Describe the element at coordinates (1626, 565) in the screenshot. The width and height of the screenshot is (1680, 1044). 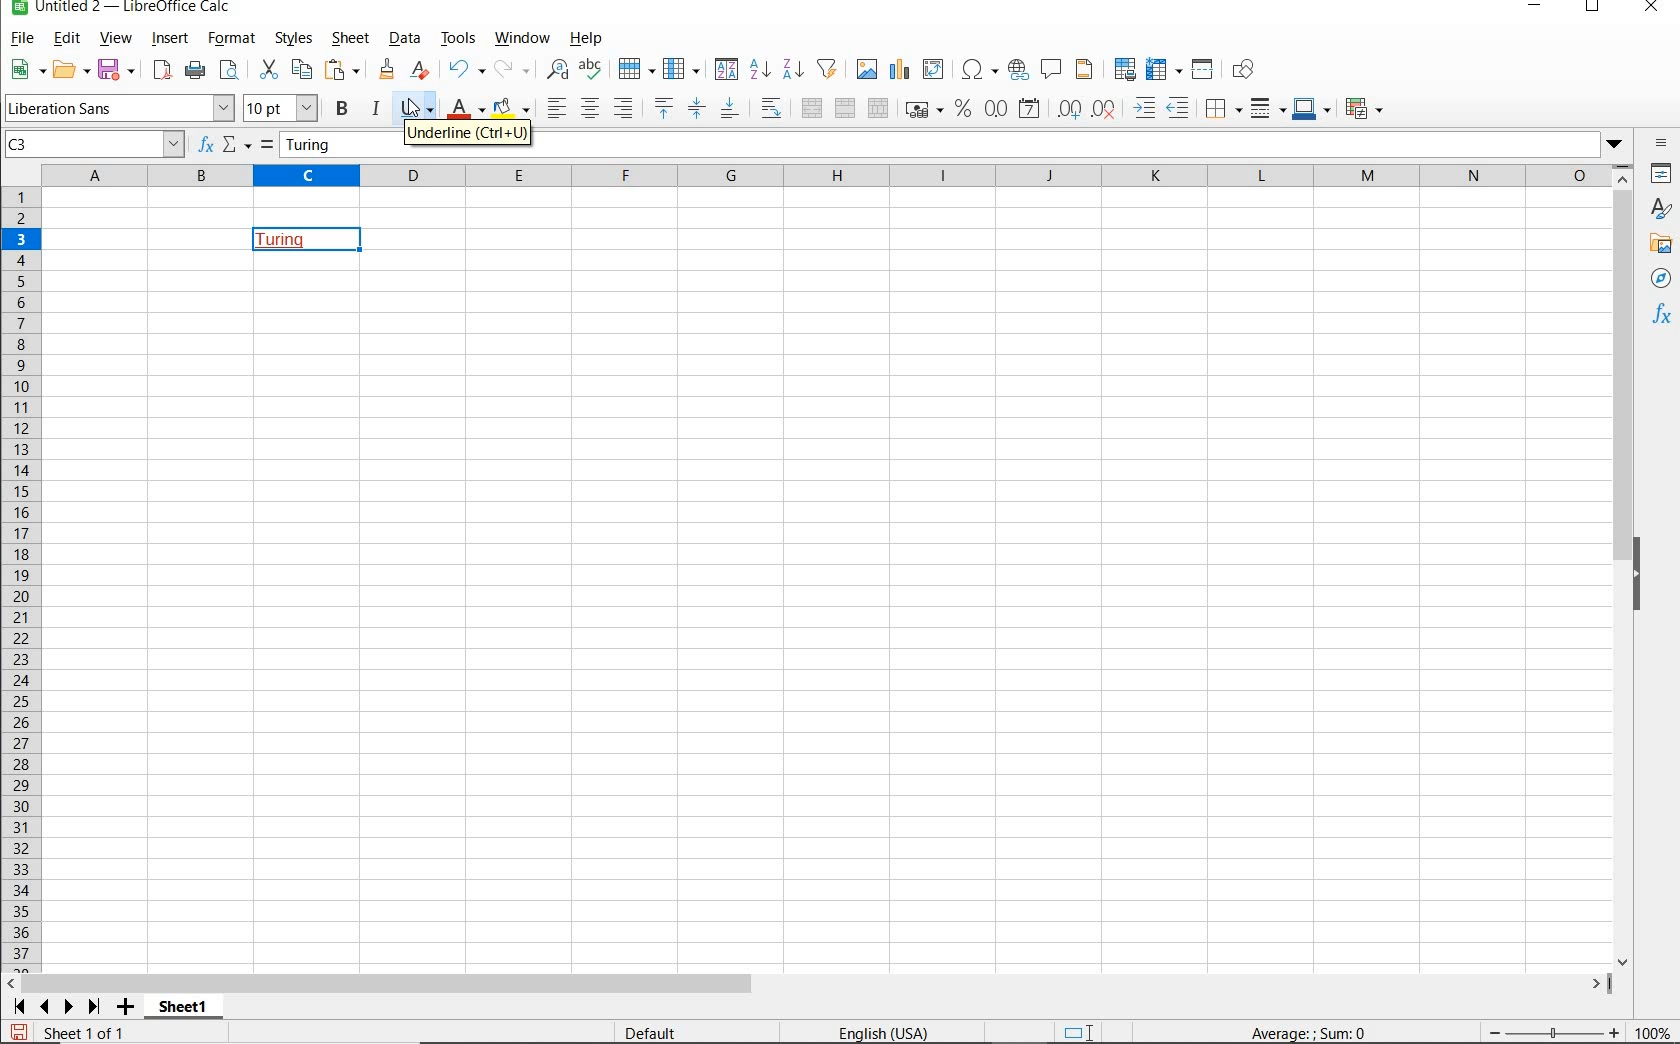
I see `SCROLLBAR` at that location.